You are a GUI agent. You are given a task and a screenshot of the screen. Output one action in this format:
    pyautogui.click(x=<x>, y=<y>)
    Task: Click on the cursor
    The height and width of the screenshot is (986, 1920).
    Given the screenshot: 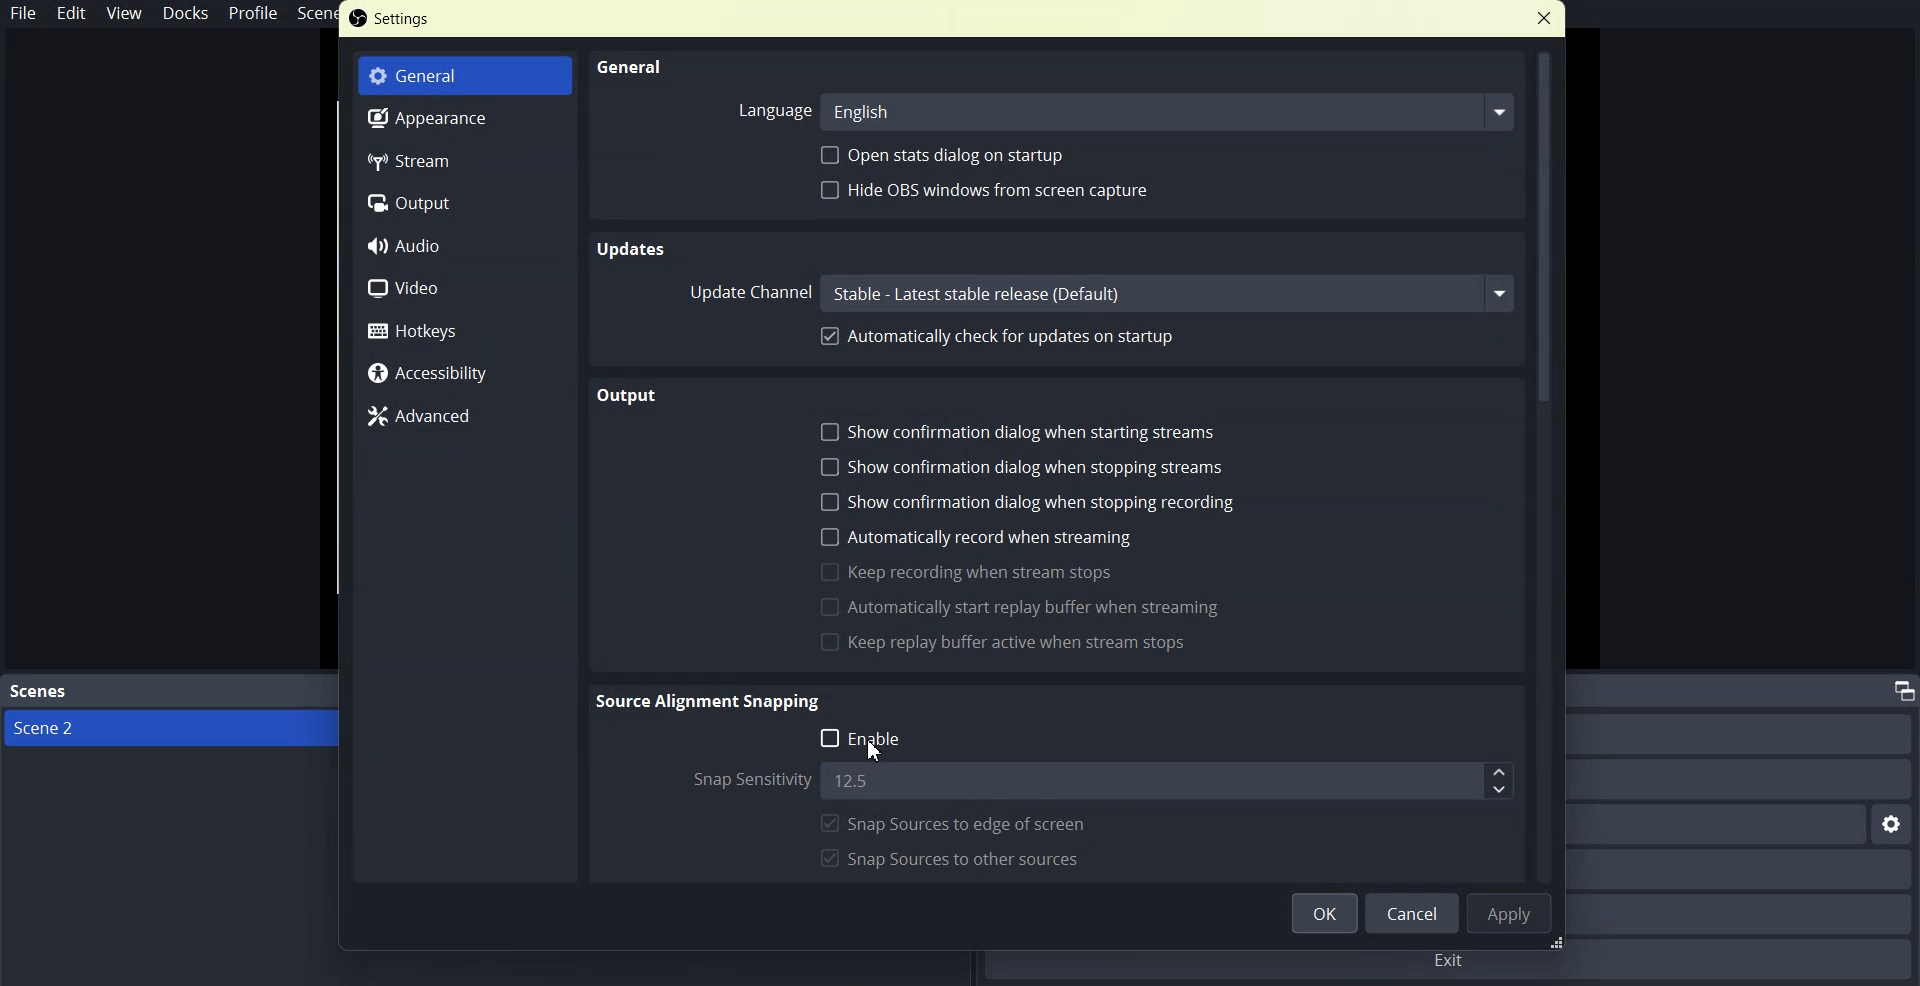 What is the action you would take?
    pyautogui.click(x=879, y=751)
    